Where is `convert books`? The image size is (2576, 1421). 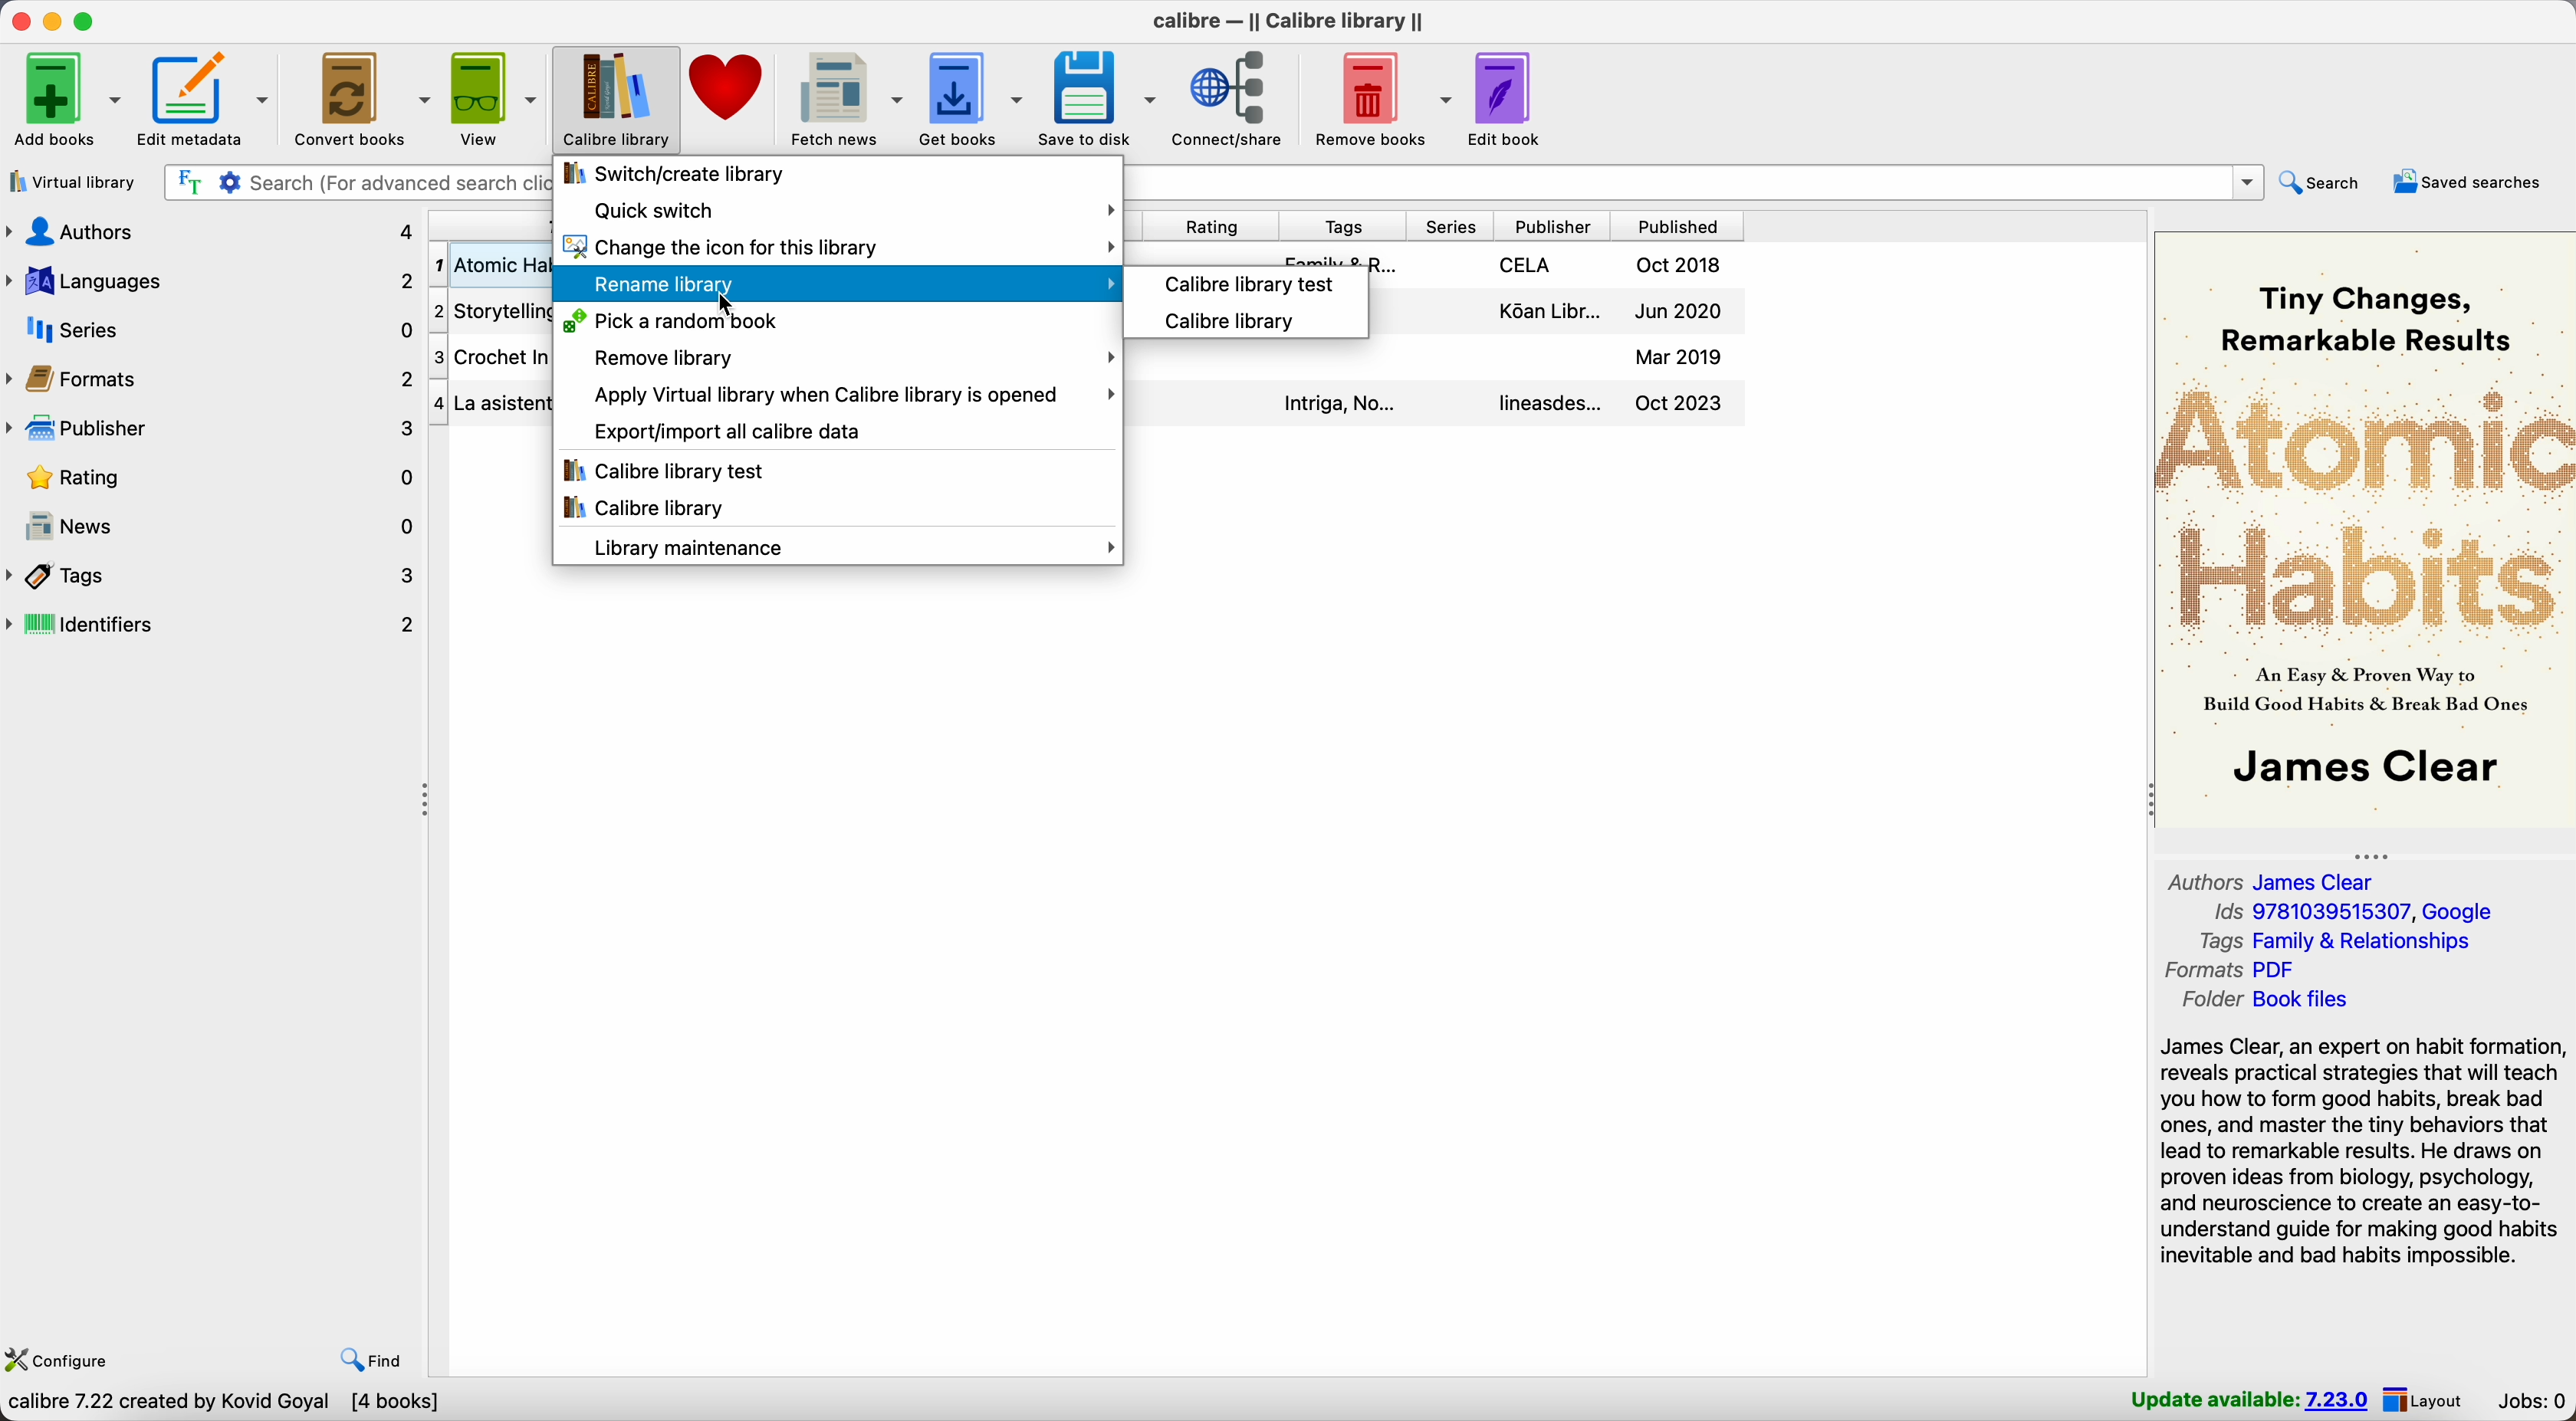
convert books is located at coordinates (362, 98).